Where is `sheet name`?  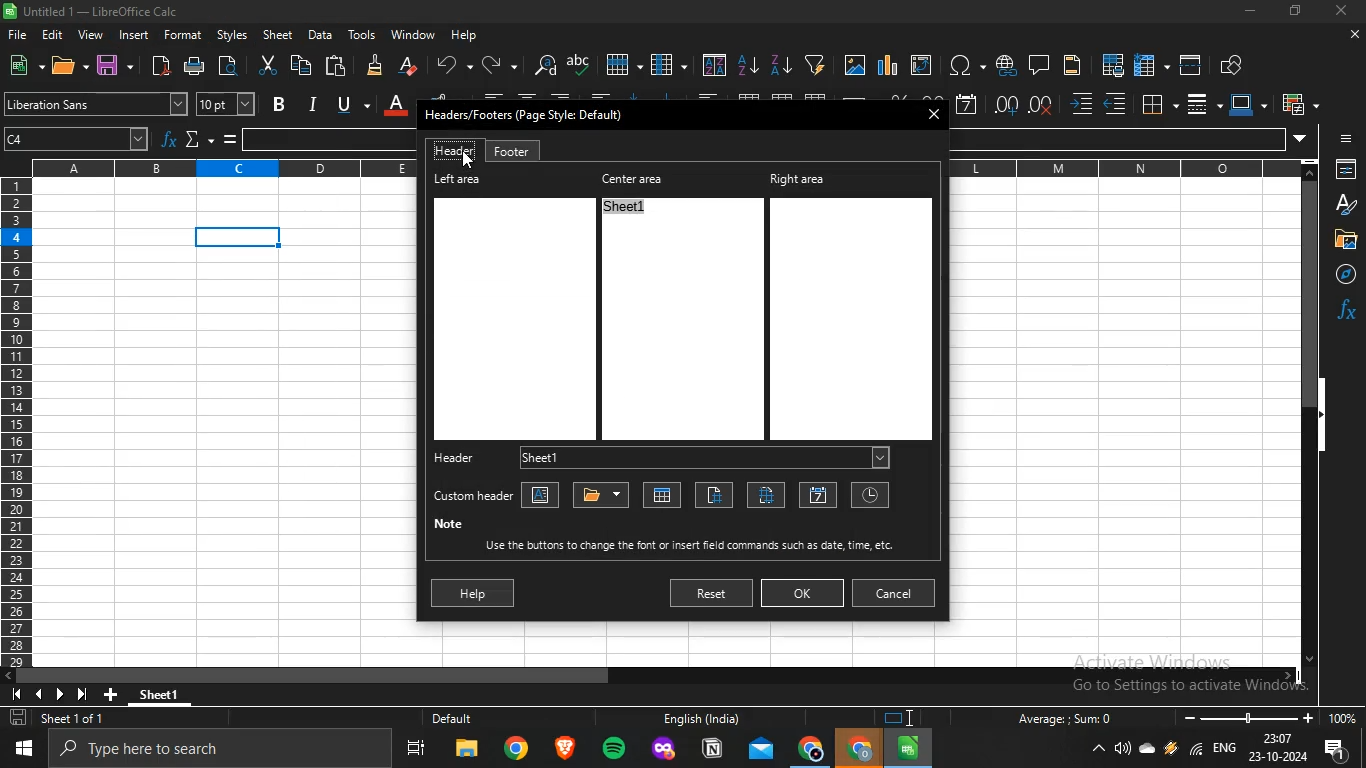 sheet name is located at coordinates (663, 494).